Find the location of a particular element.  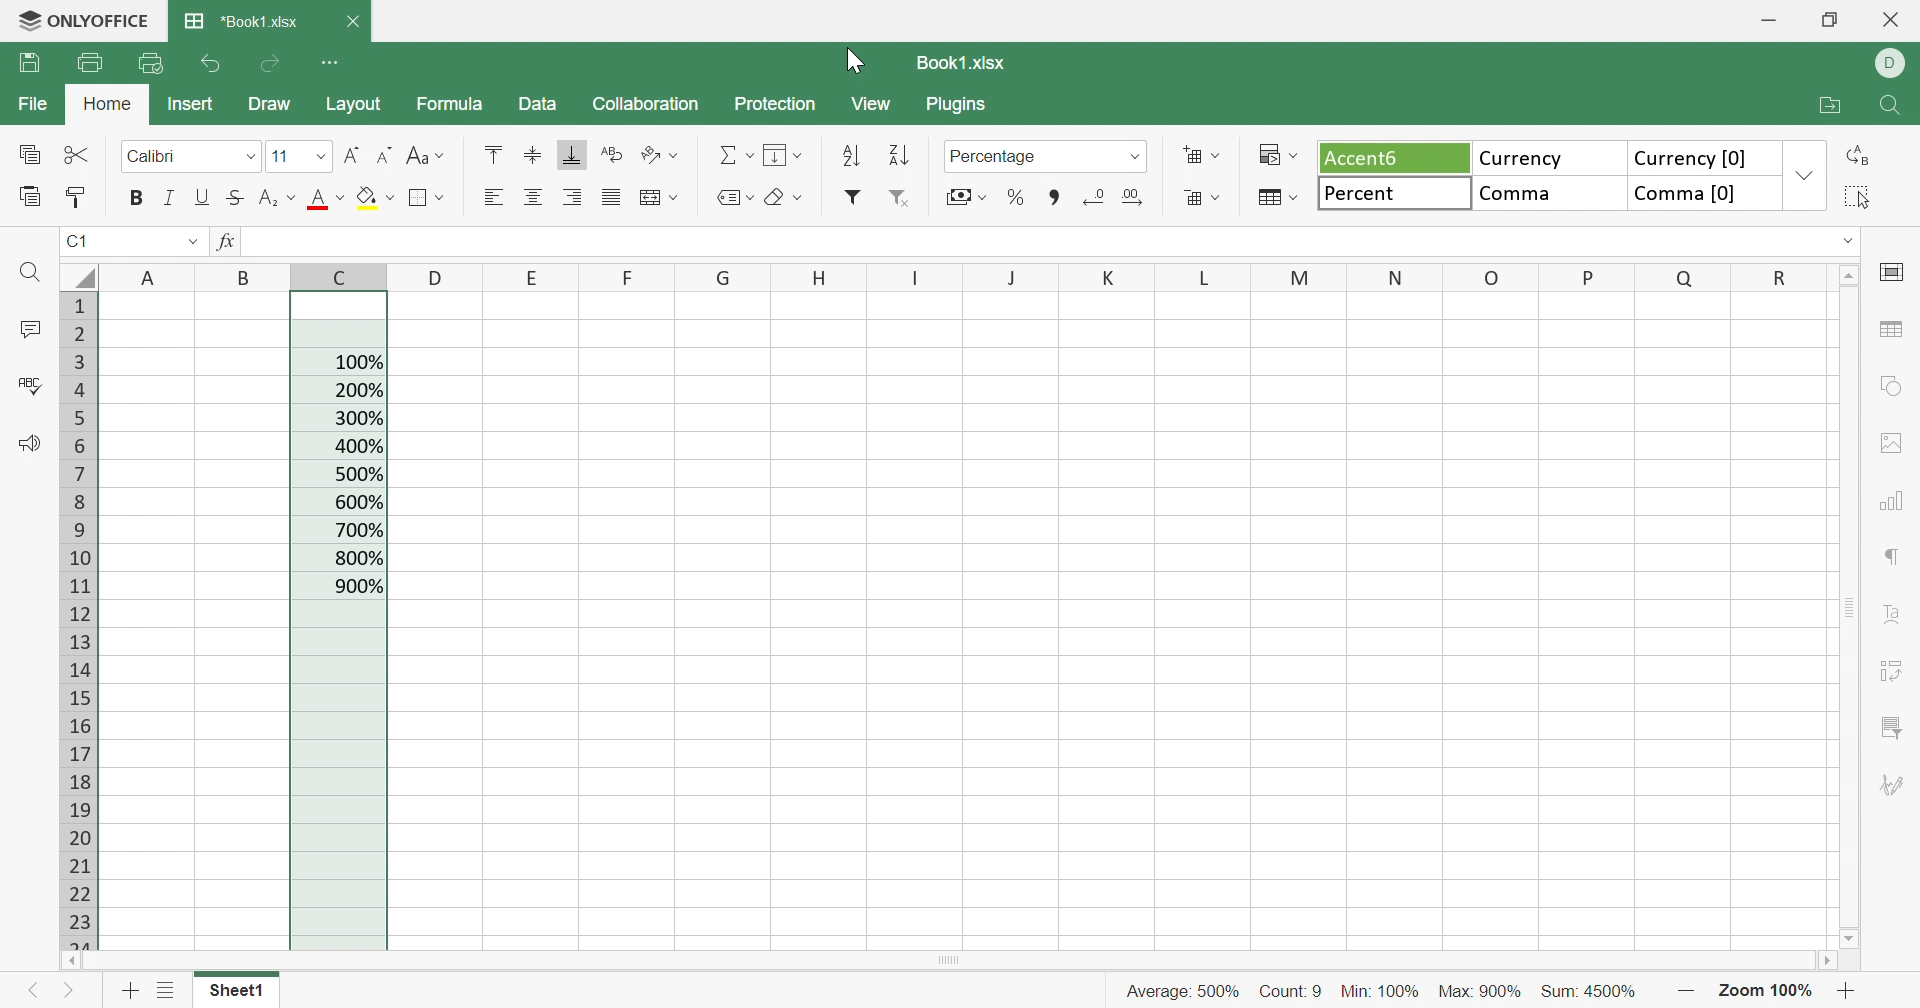

Increase decimals is located at coordinates (1133, 197).